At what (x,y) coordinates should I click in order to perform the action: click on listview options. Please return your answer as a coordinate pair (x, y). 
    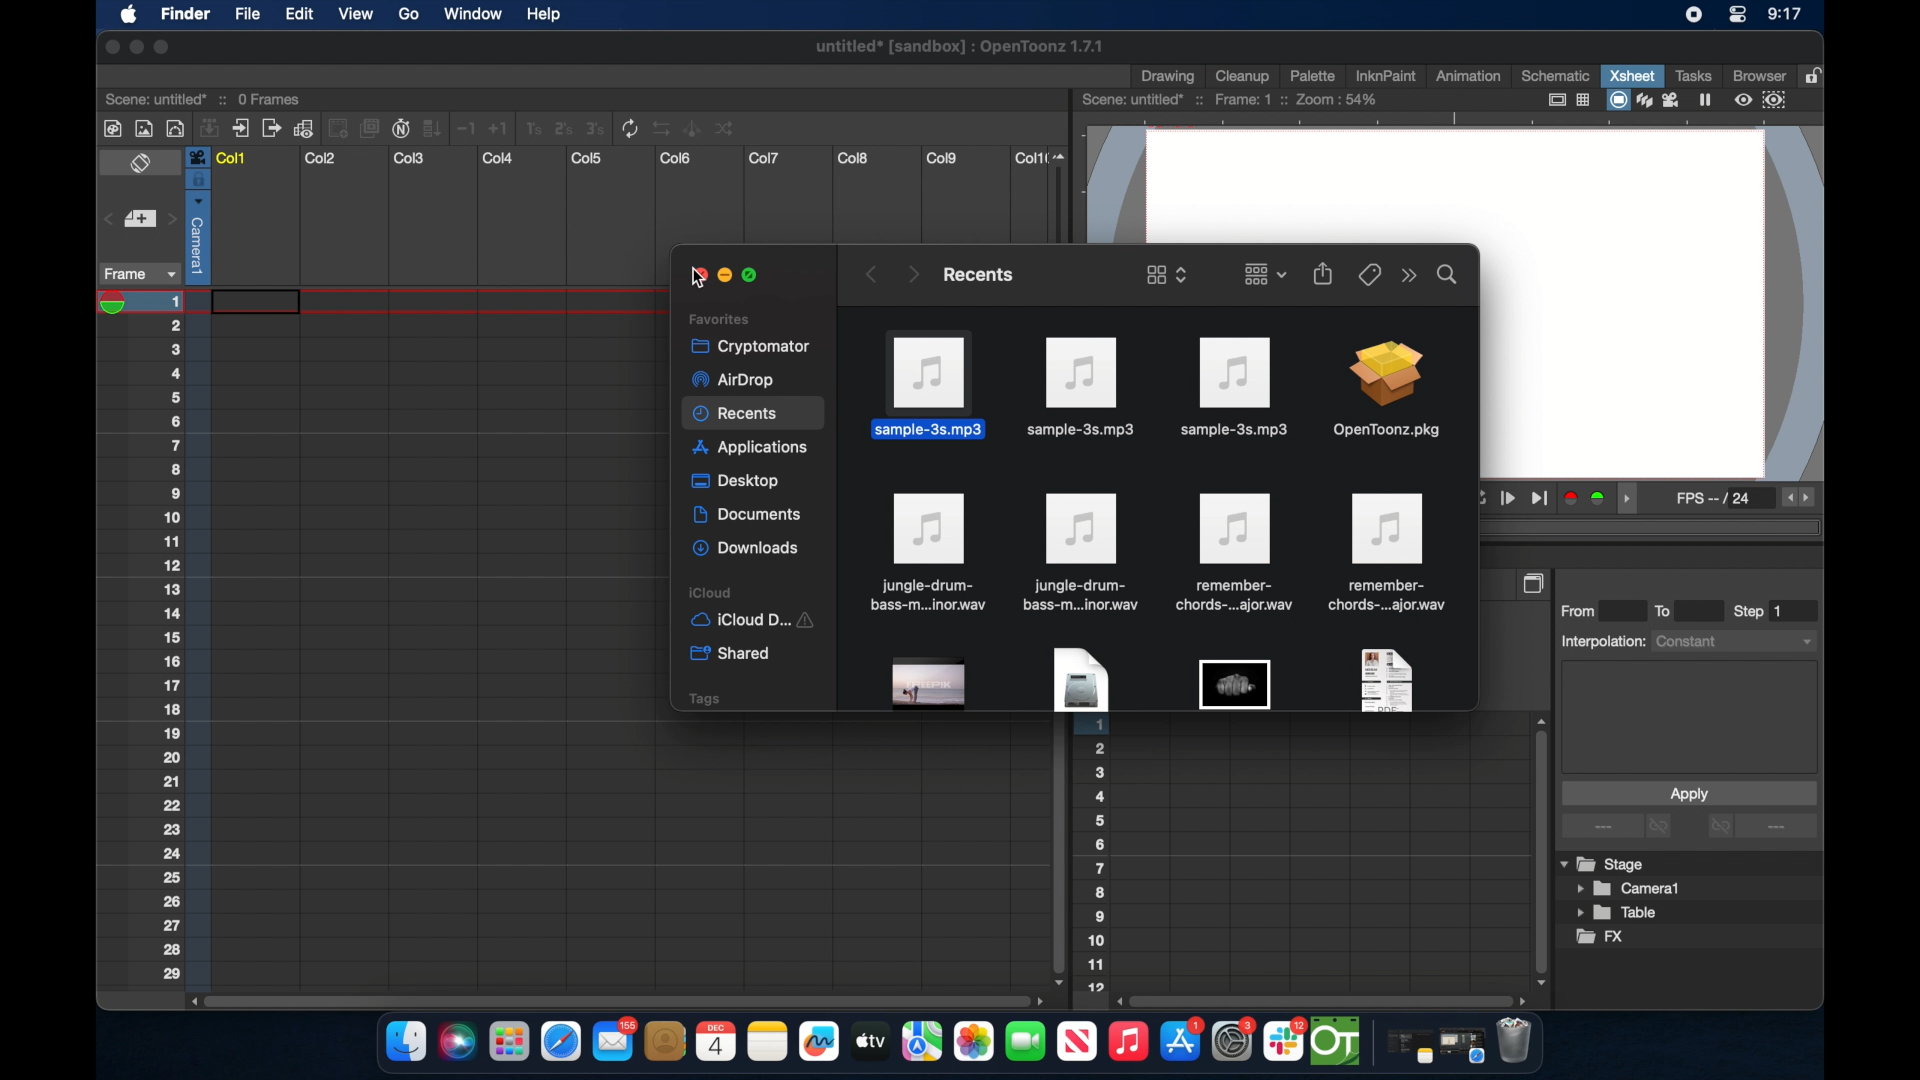
    Looking at the image, I should click on (1166, 274).